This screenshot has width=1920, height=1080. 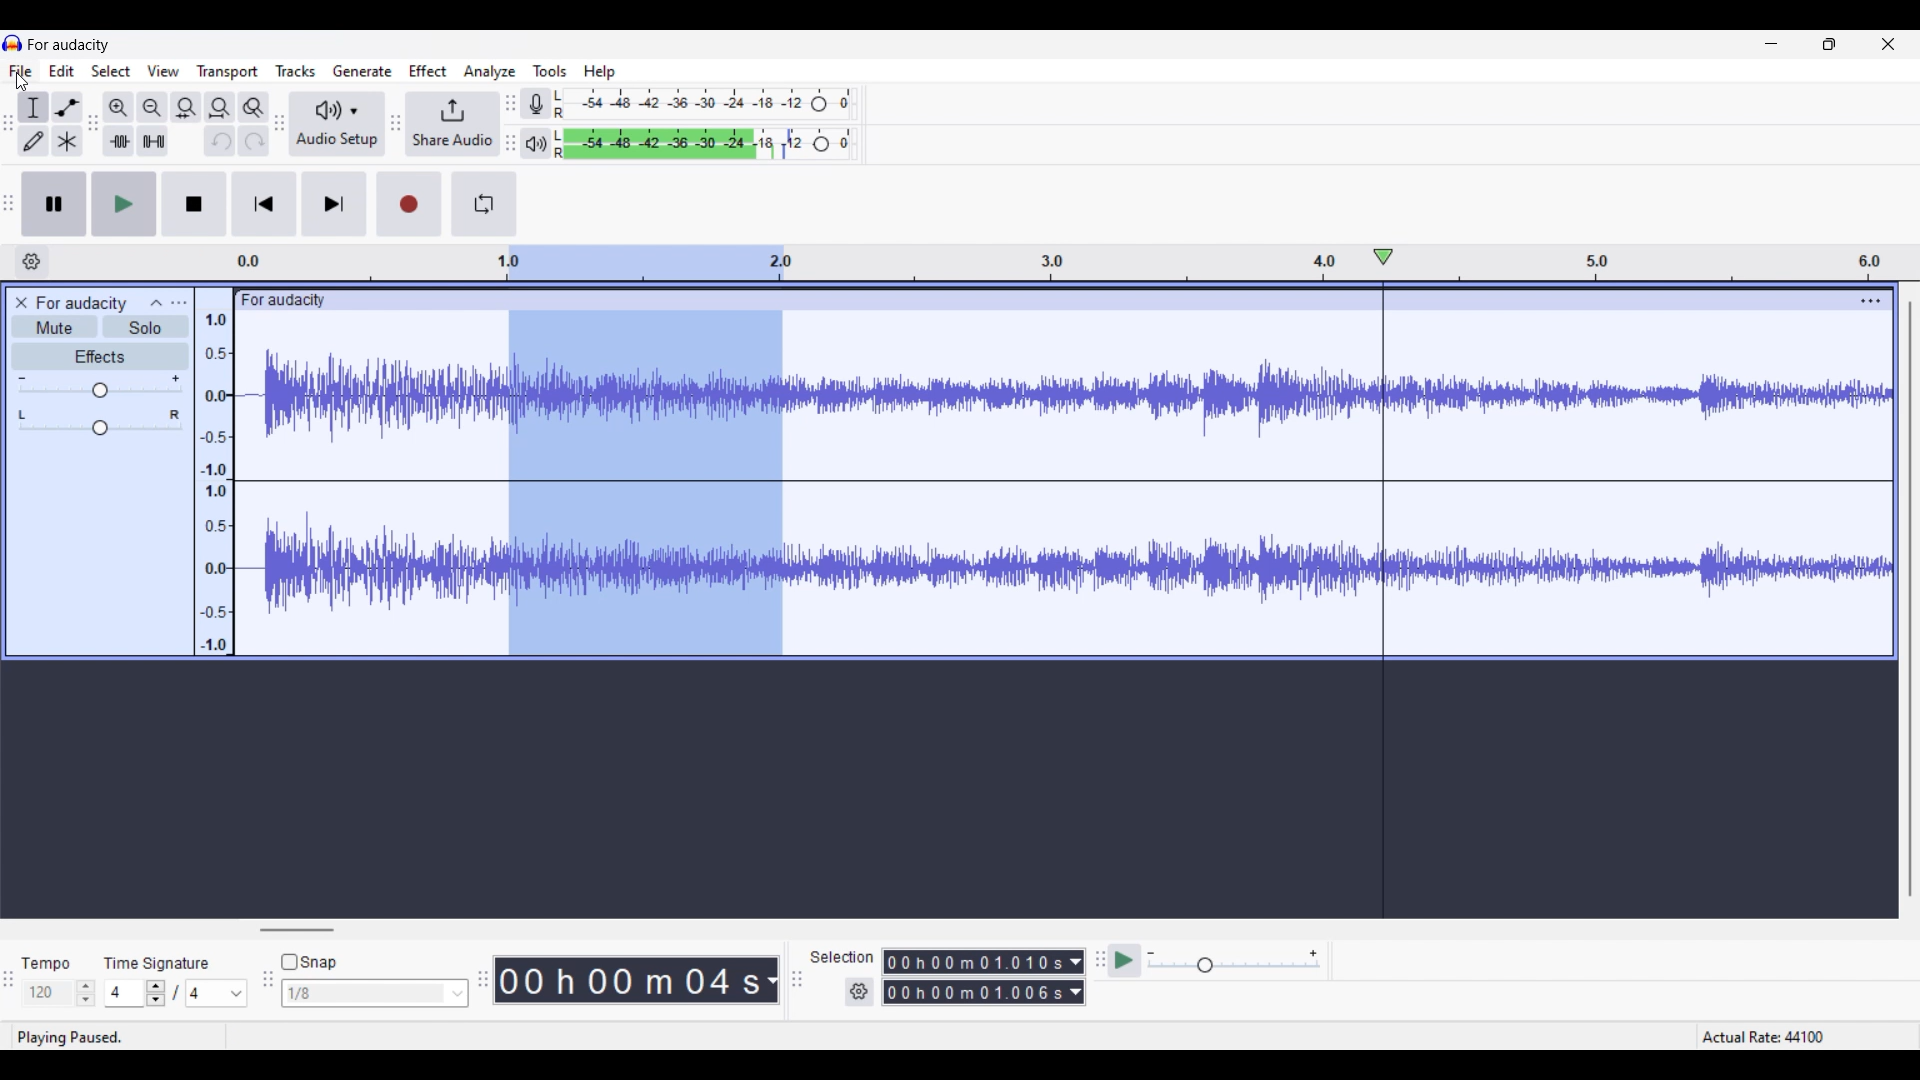 What do you see at coordinates (34, 108) in the screenshot?
I see `Selection tool` at bounding box center [34, 108].